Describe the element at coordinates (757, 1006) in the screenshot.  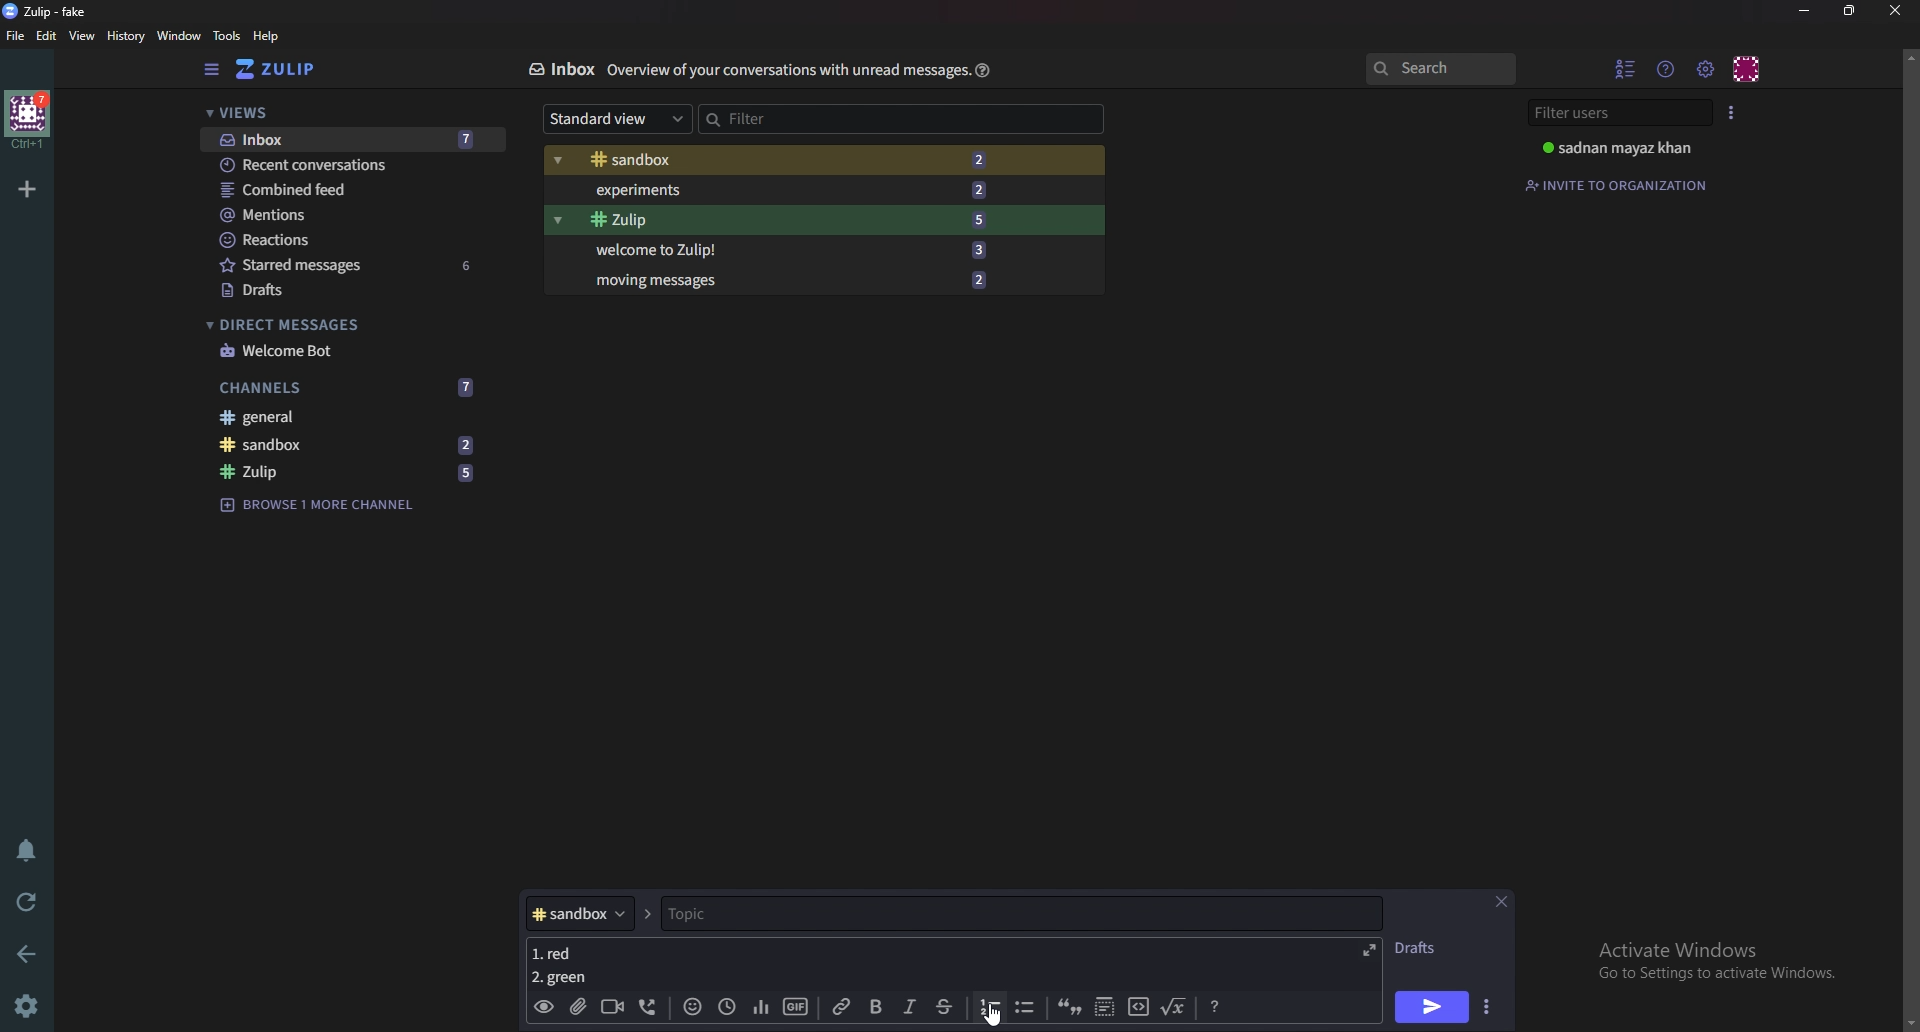
I see `poll` at that location.